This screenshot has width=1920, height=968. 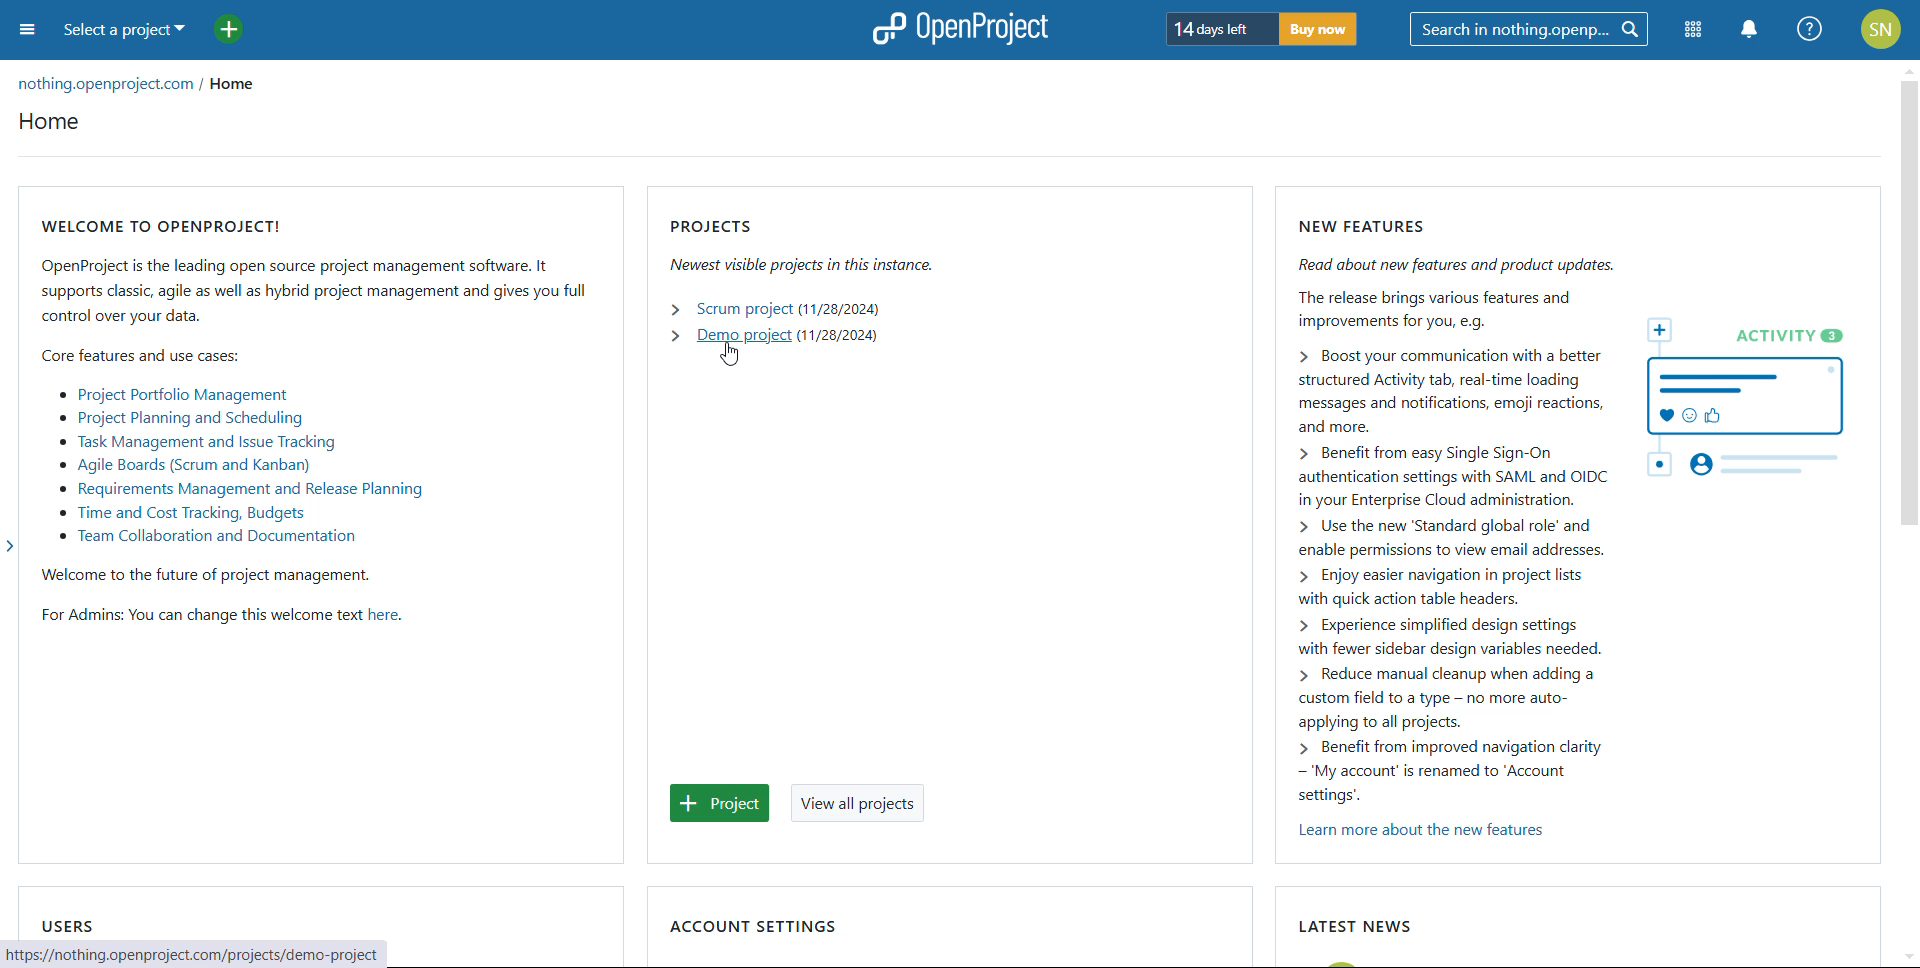 What do you see at coordinates (183, 465) in the screenshot?
I see `agile boards (scrums & kanban)` at bounding box center [183, 465].